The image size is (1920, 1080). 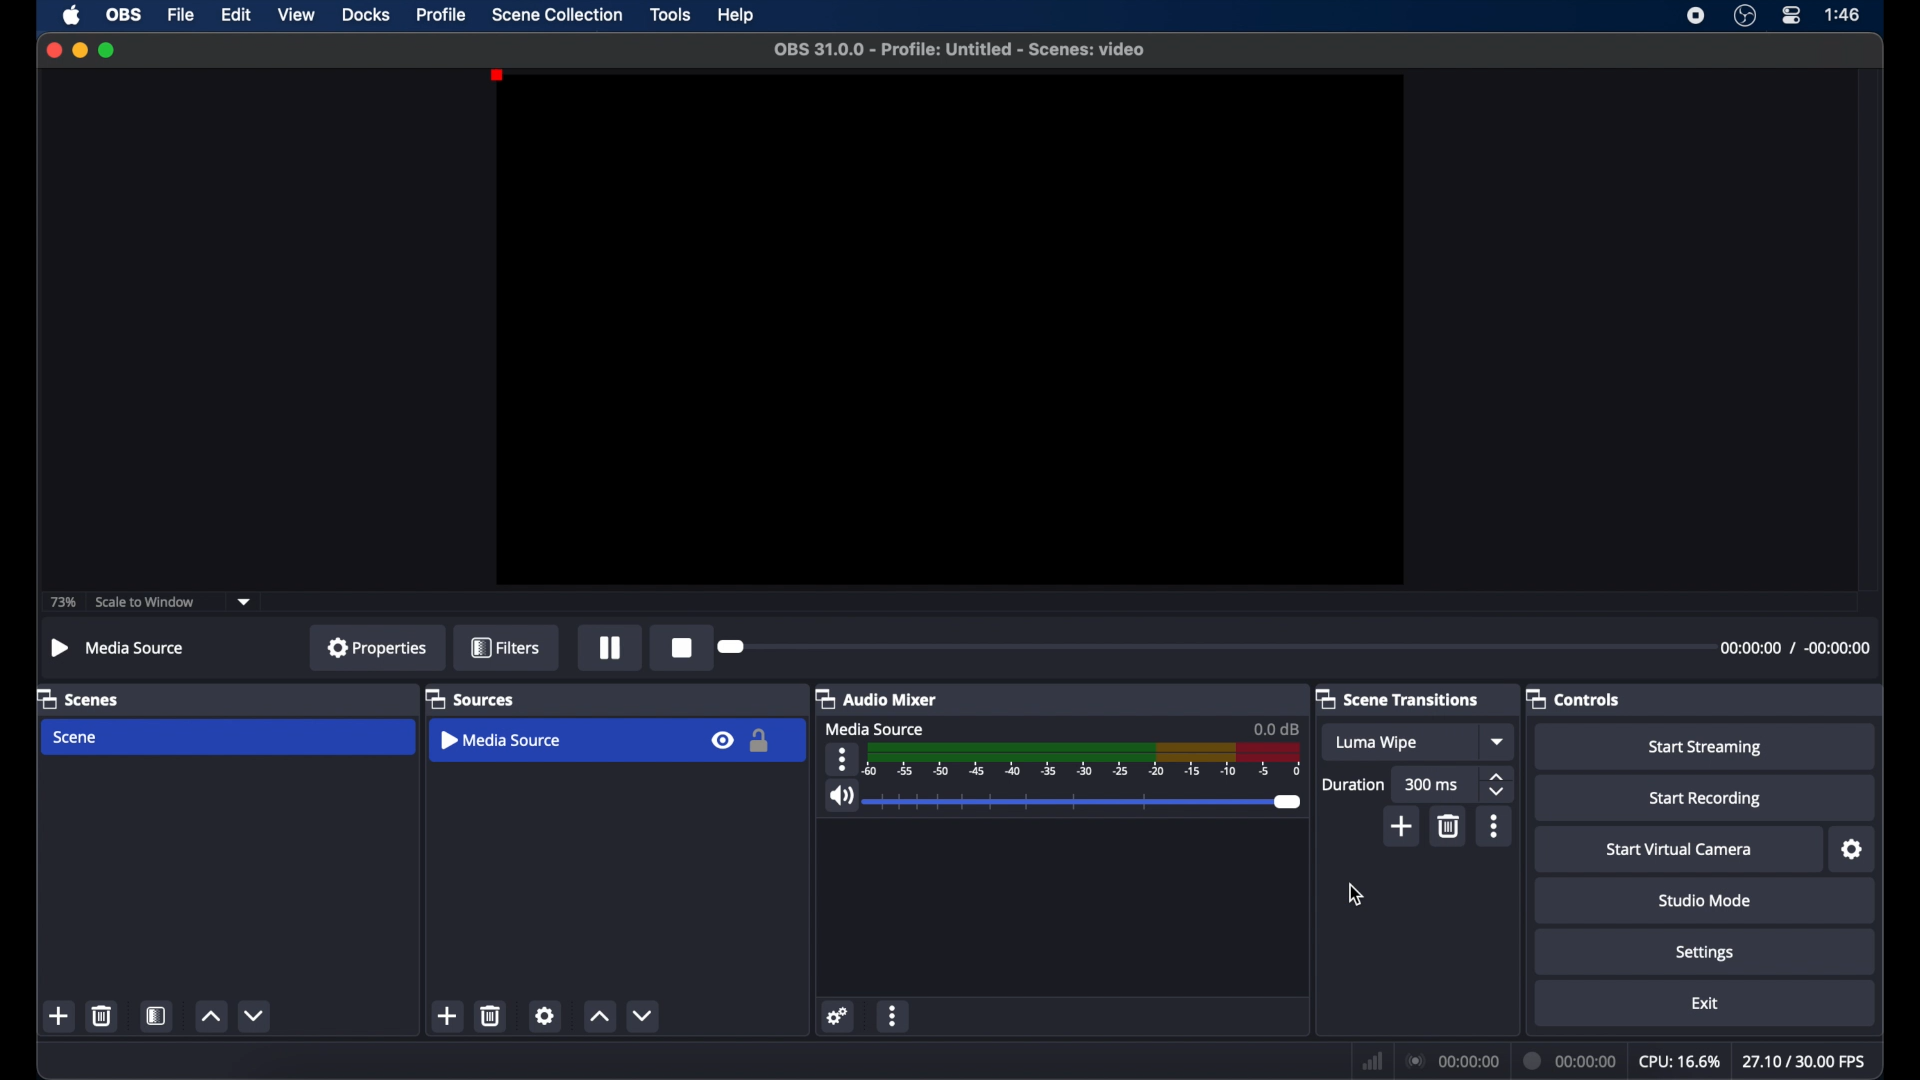 I want to click on visibility, so click(x=721, y=739).